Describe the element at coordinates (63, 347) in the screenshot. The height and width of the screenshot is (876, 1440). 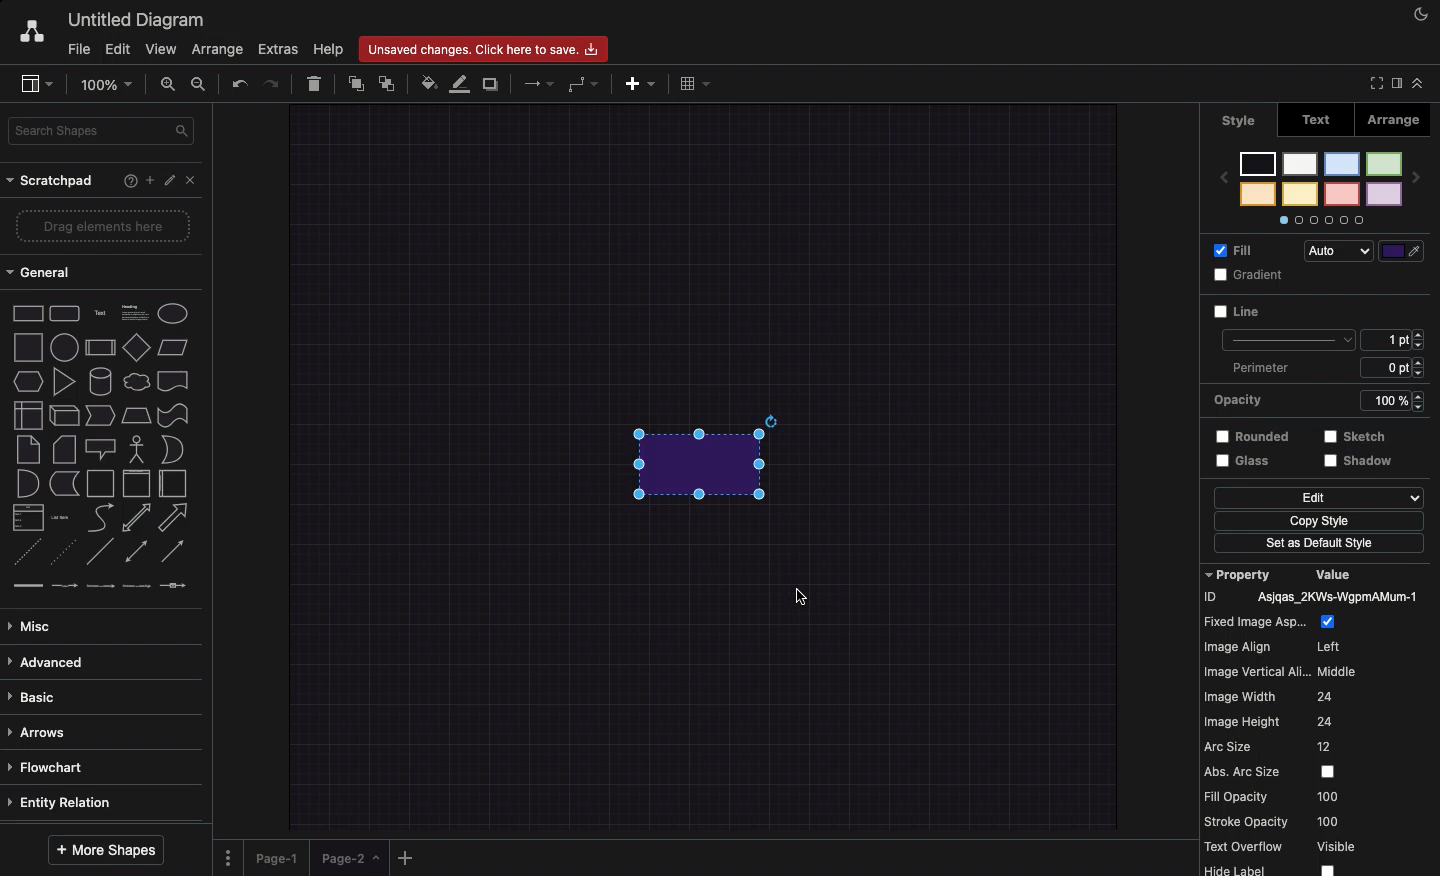
I see `circle` at that location.